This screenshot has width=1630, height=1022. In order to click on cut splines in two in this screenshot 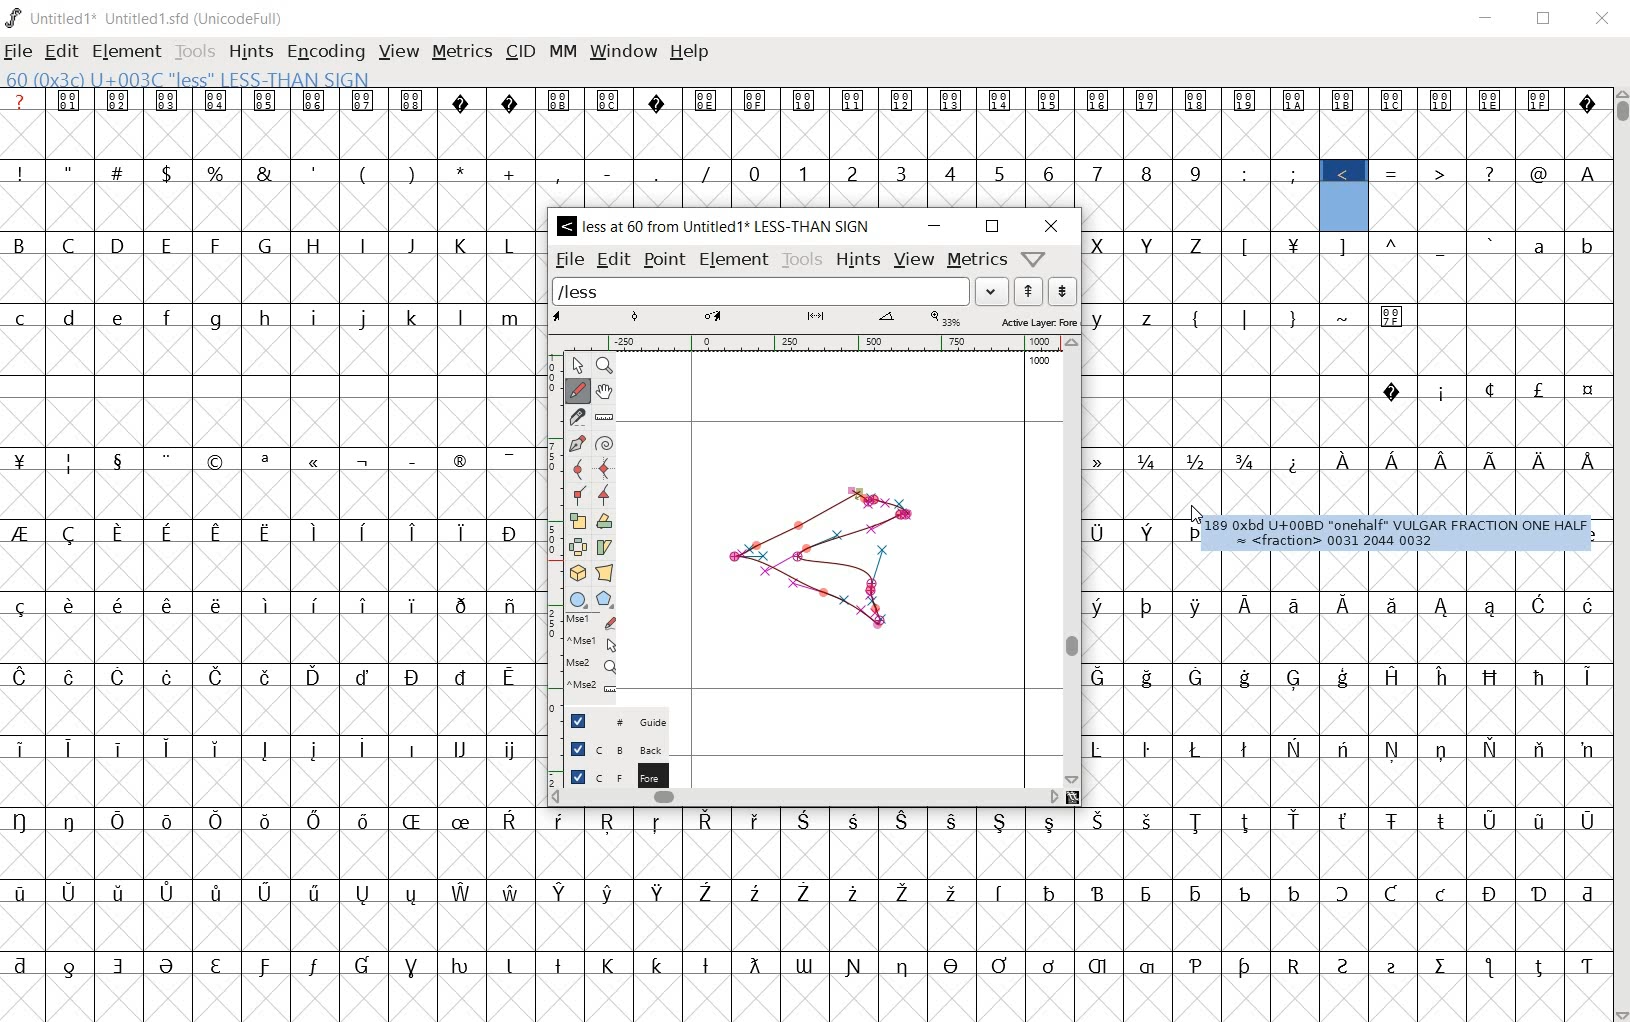, I will do `click(577, 416)`.